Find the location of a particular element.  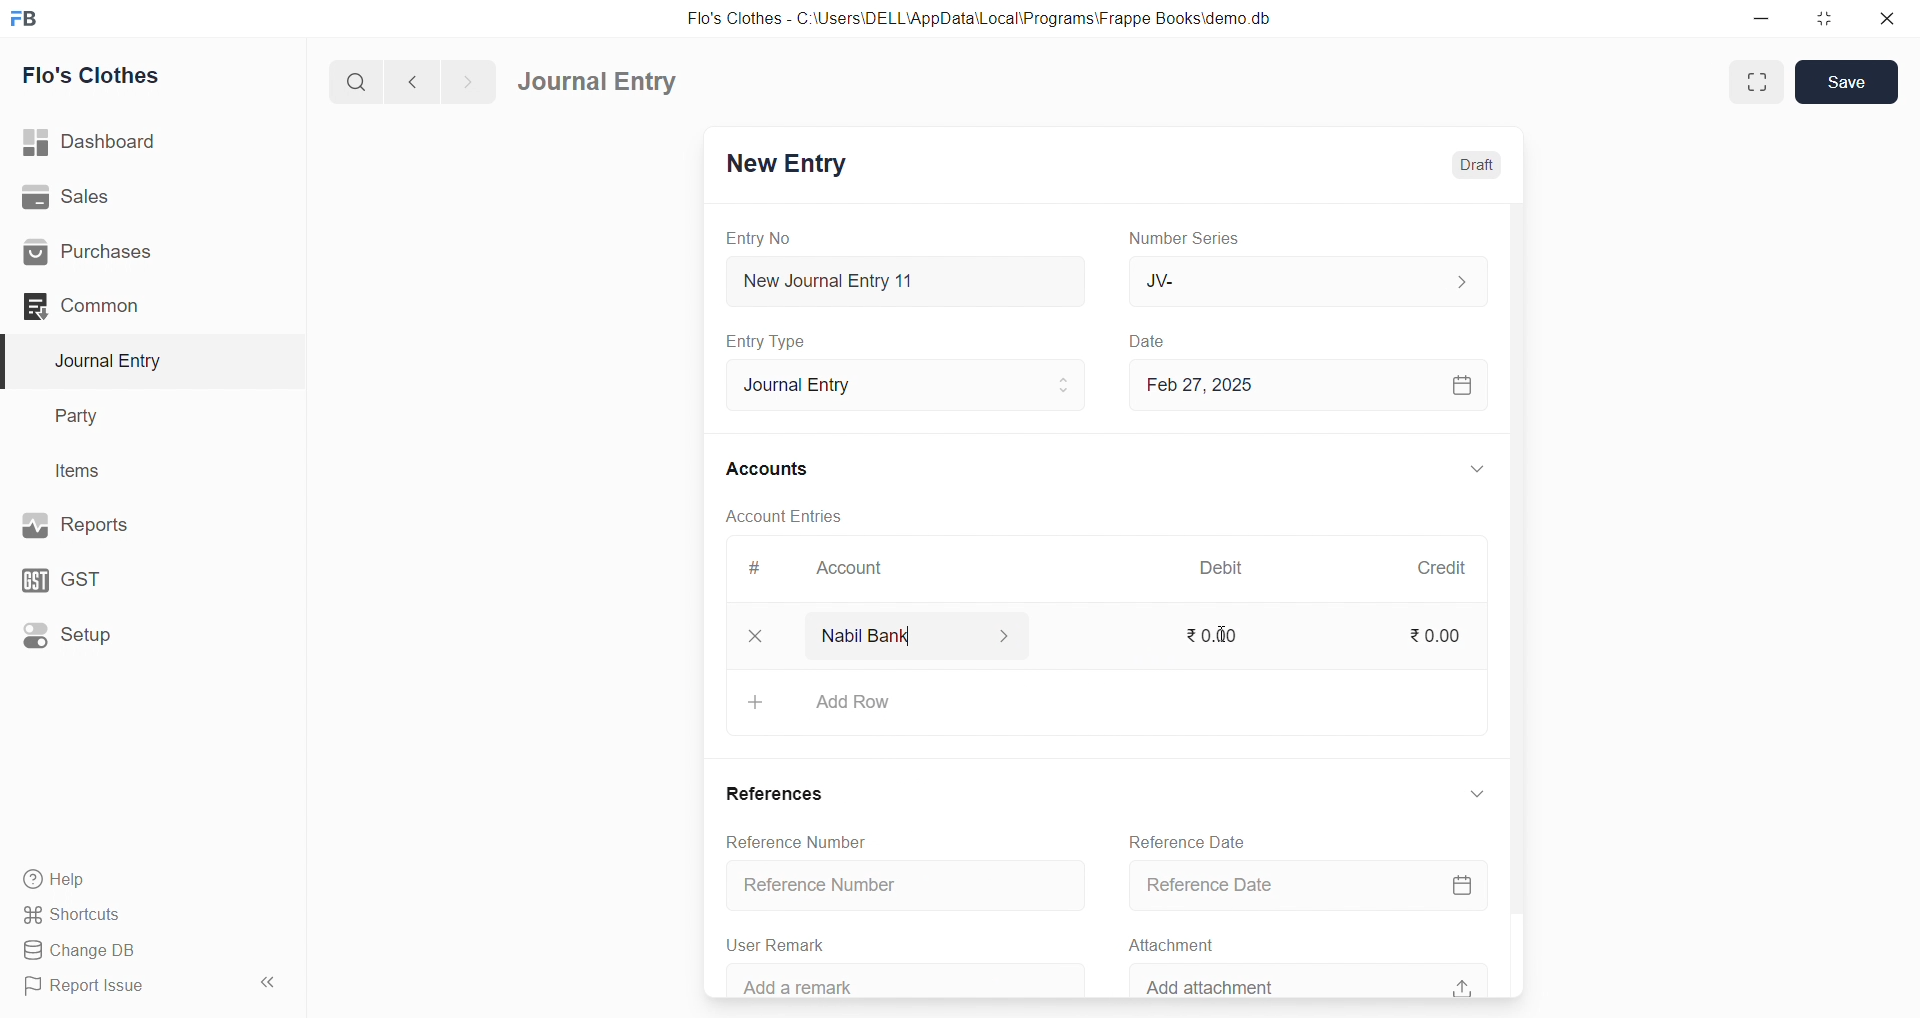

₹0.00 is located at coordinates (1218, 638).